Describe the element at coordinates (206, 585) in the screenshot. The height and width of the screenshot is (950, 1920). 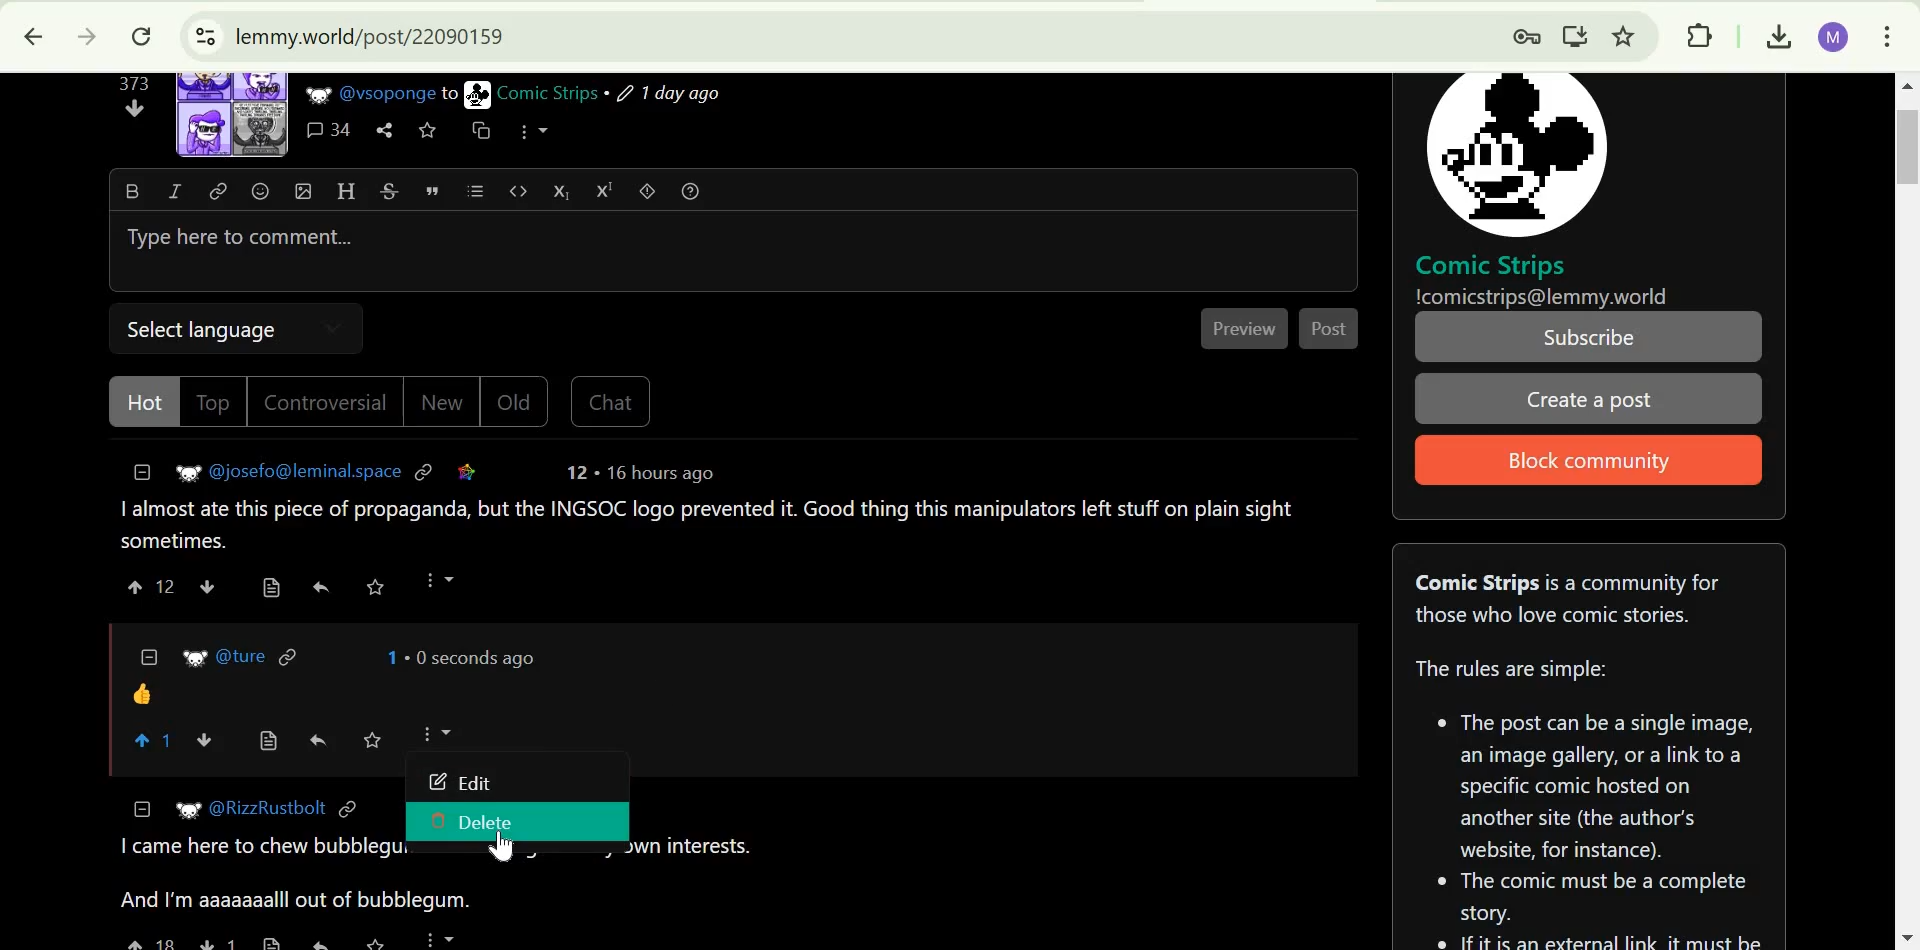
I see `downvote` at that location.